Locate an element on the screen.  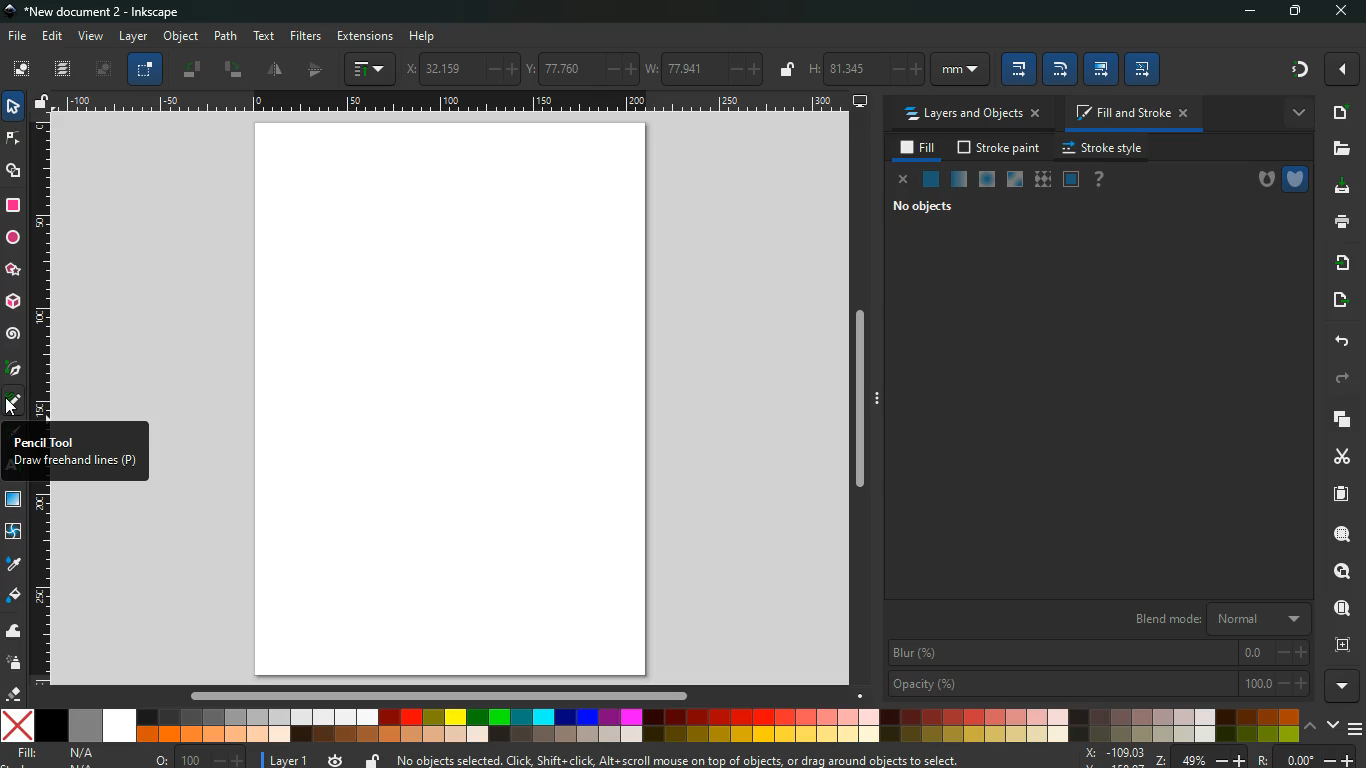
find is located at coordinates (1340, 607).